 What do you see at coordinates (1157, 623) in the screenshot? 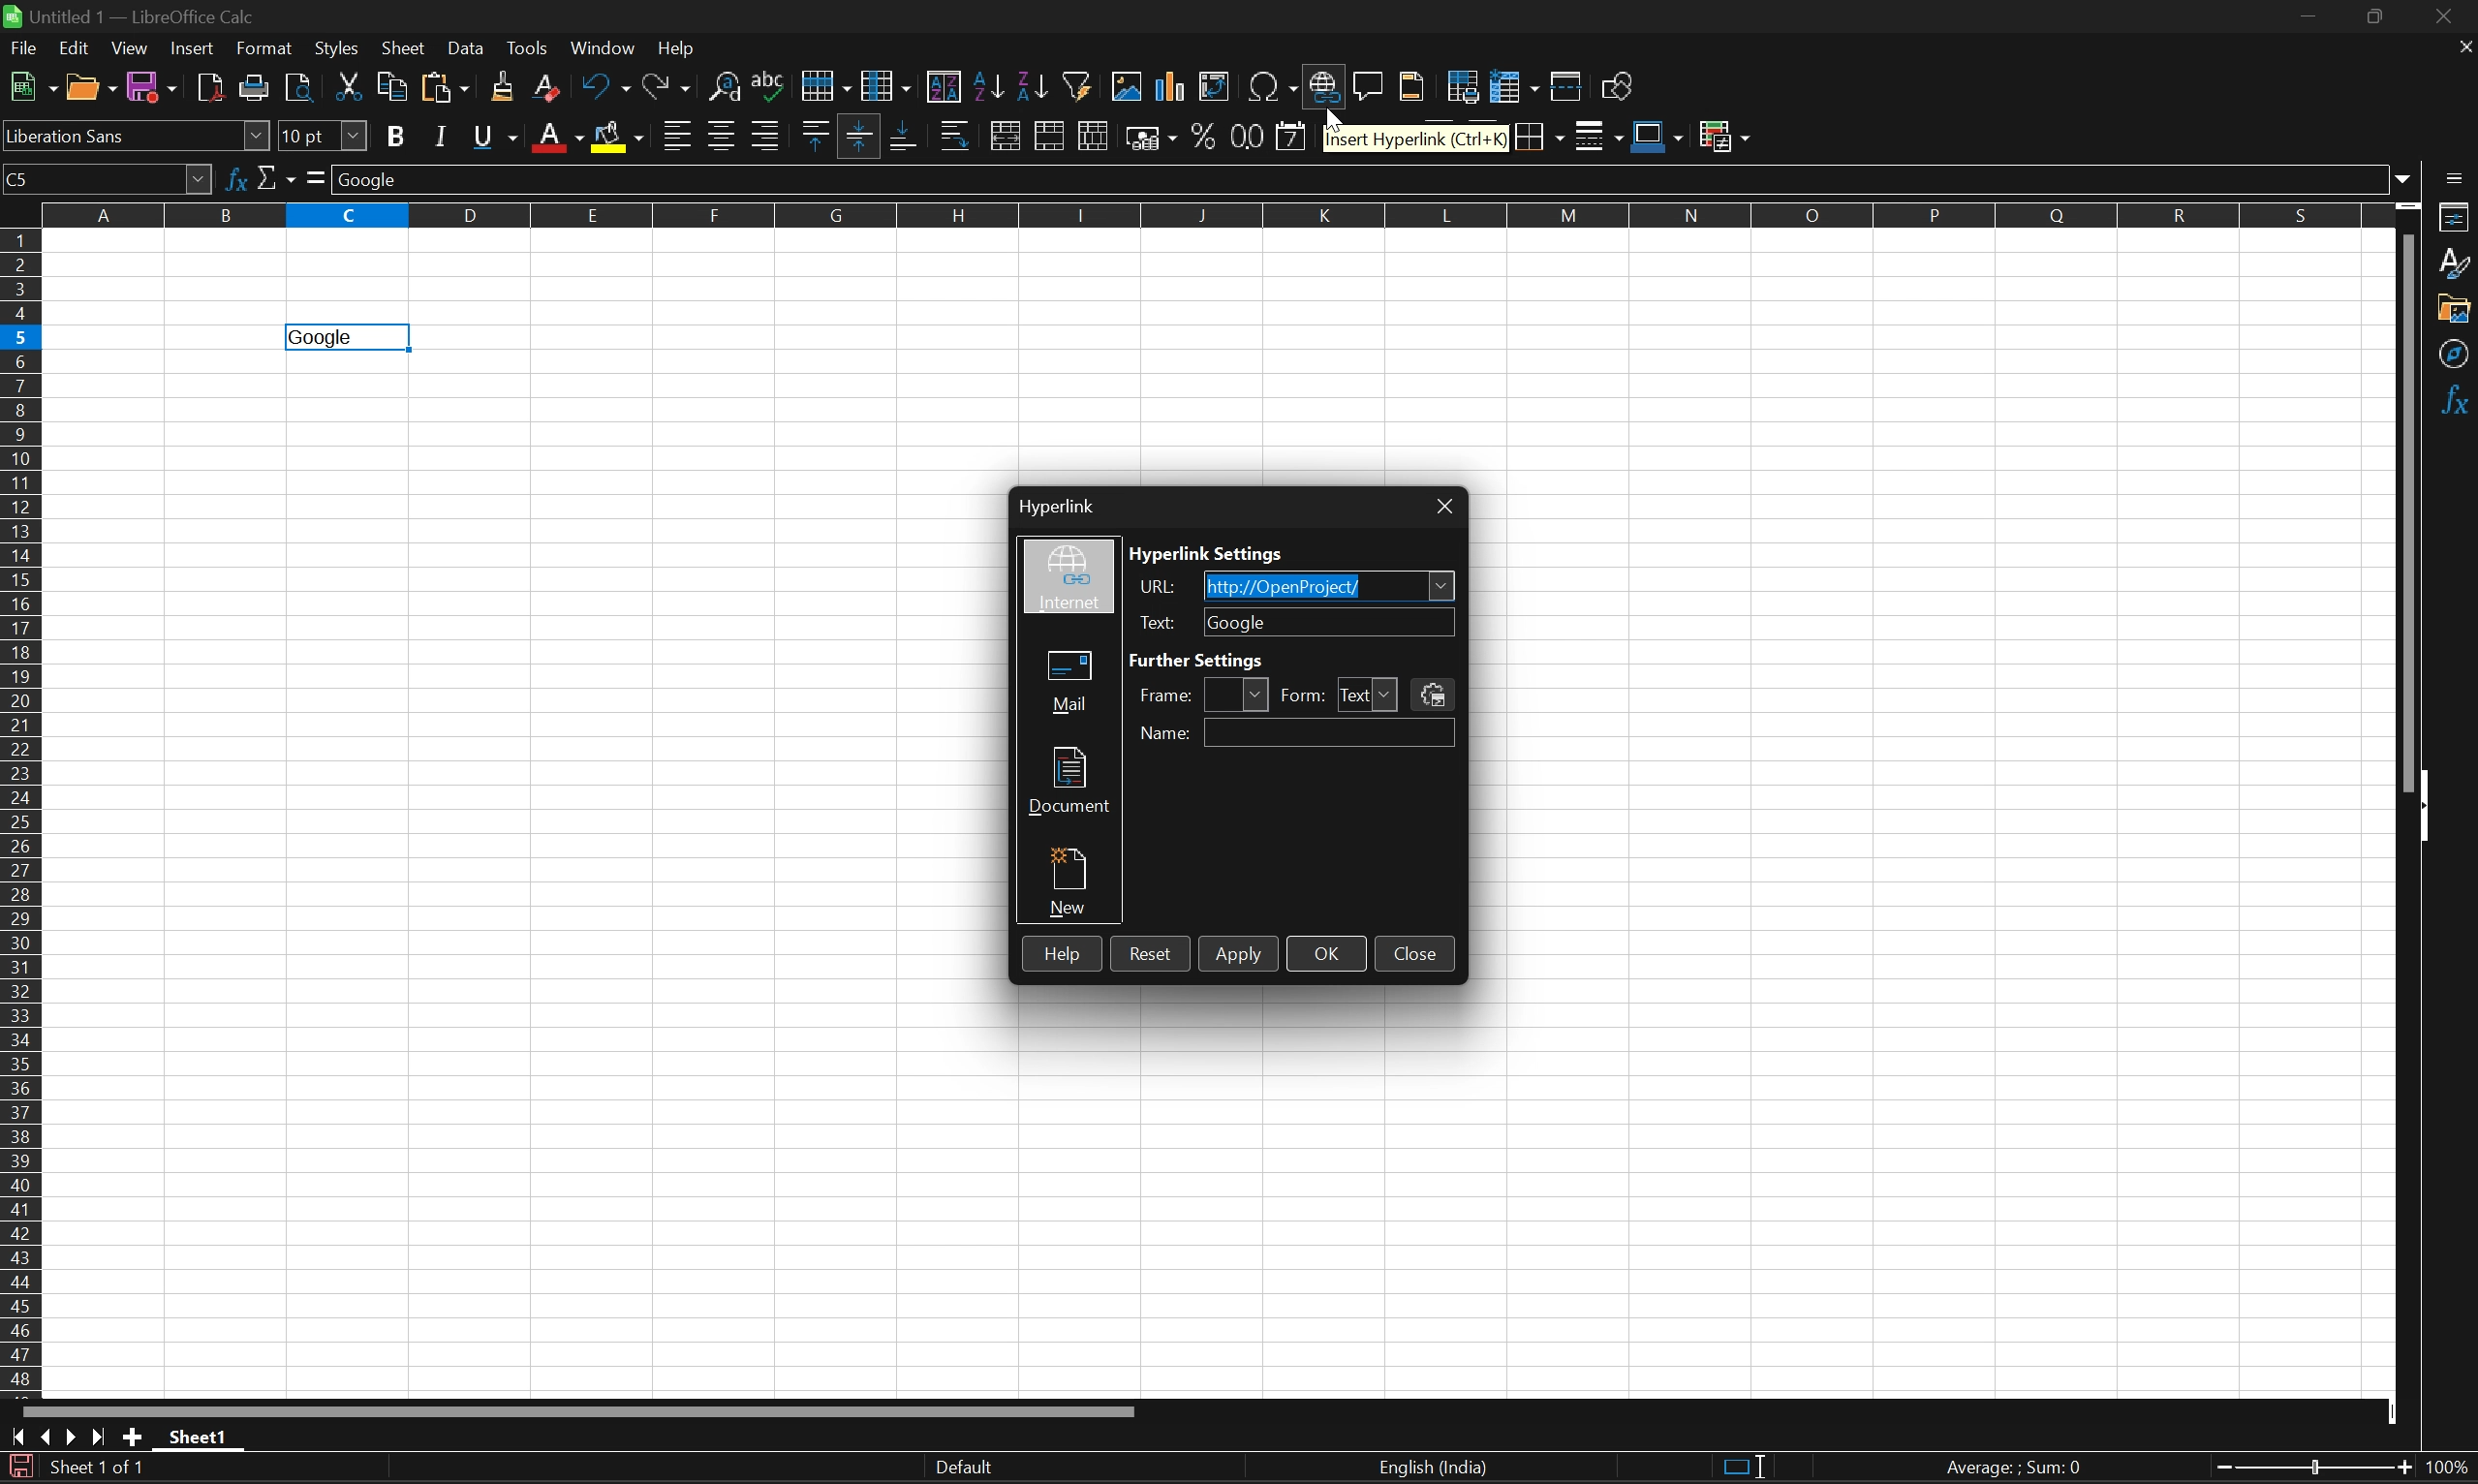
I see `Text:` at bounding box center [1157, 623].